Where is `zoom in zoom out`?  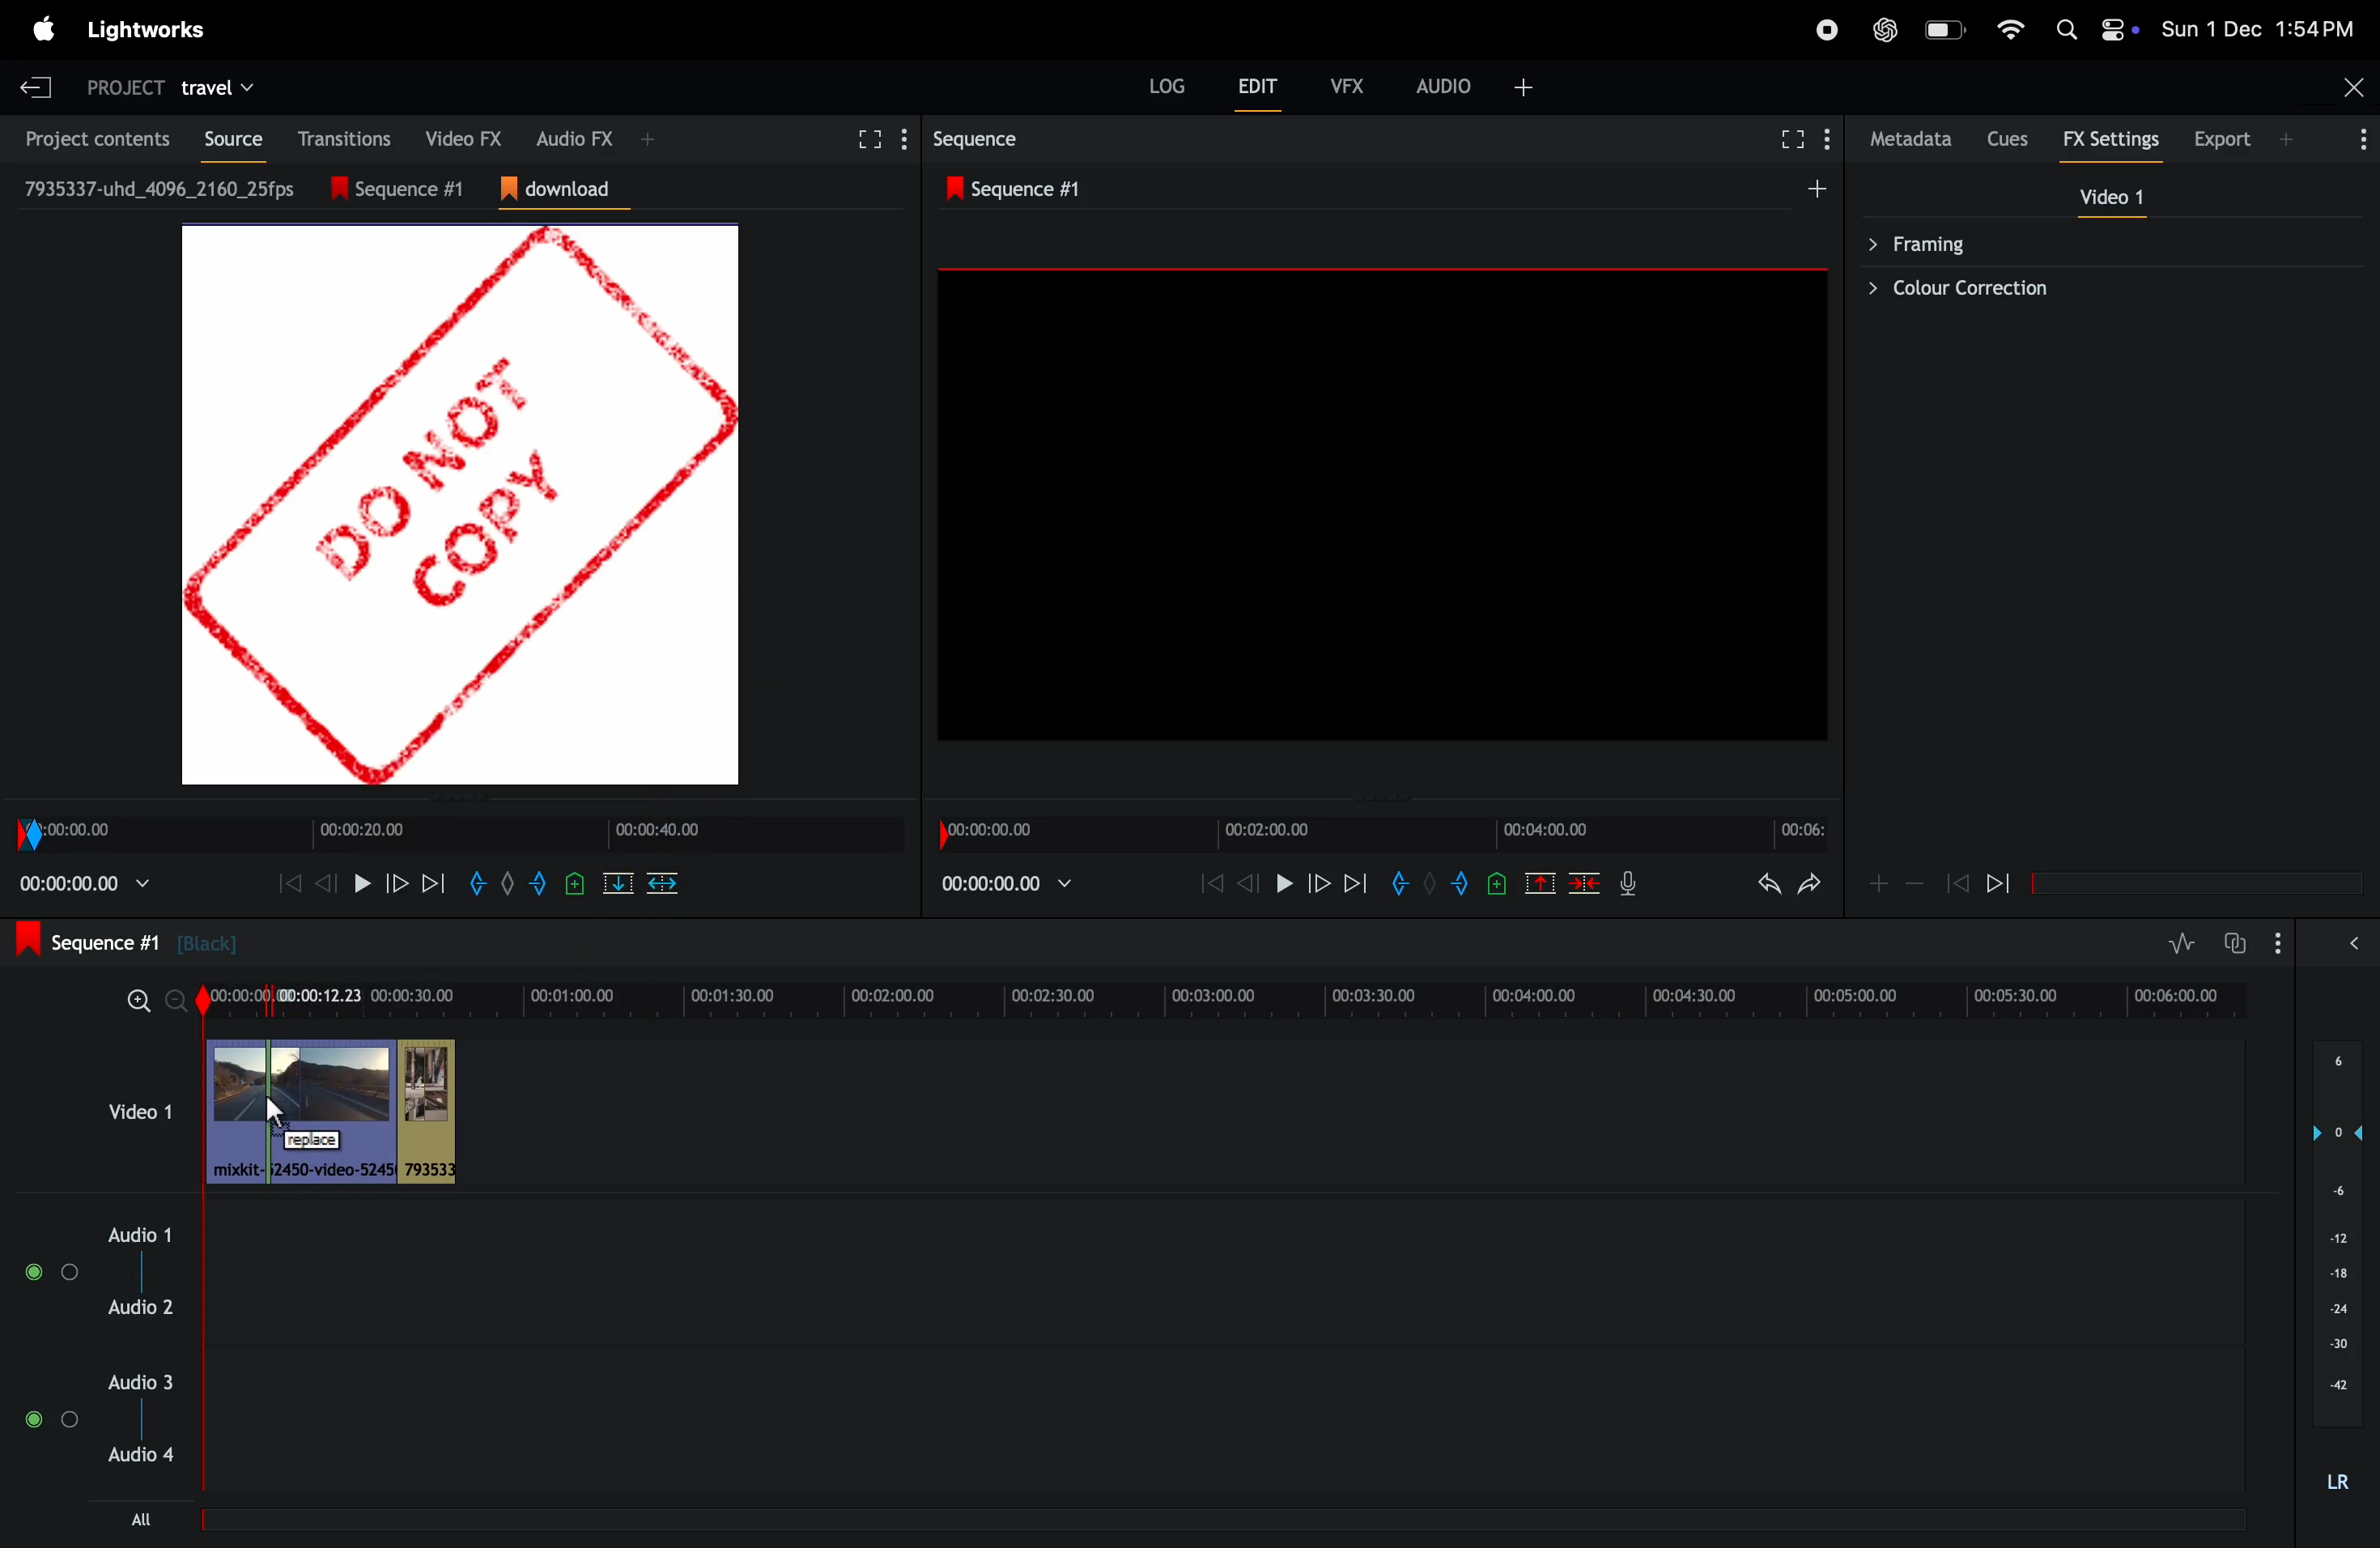 zoom in zoom out is located at coordinates (1915, 882).